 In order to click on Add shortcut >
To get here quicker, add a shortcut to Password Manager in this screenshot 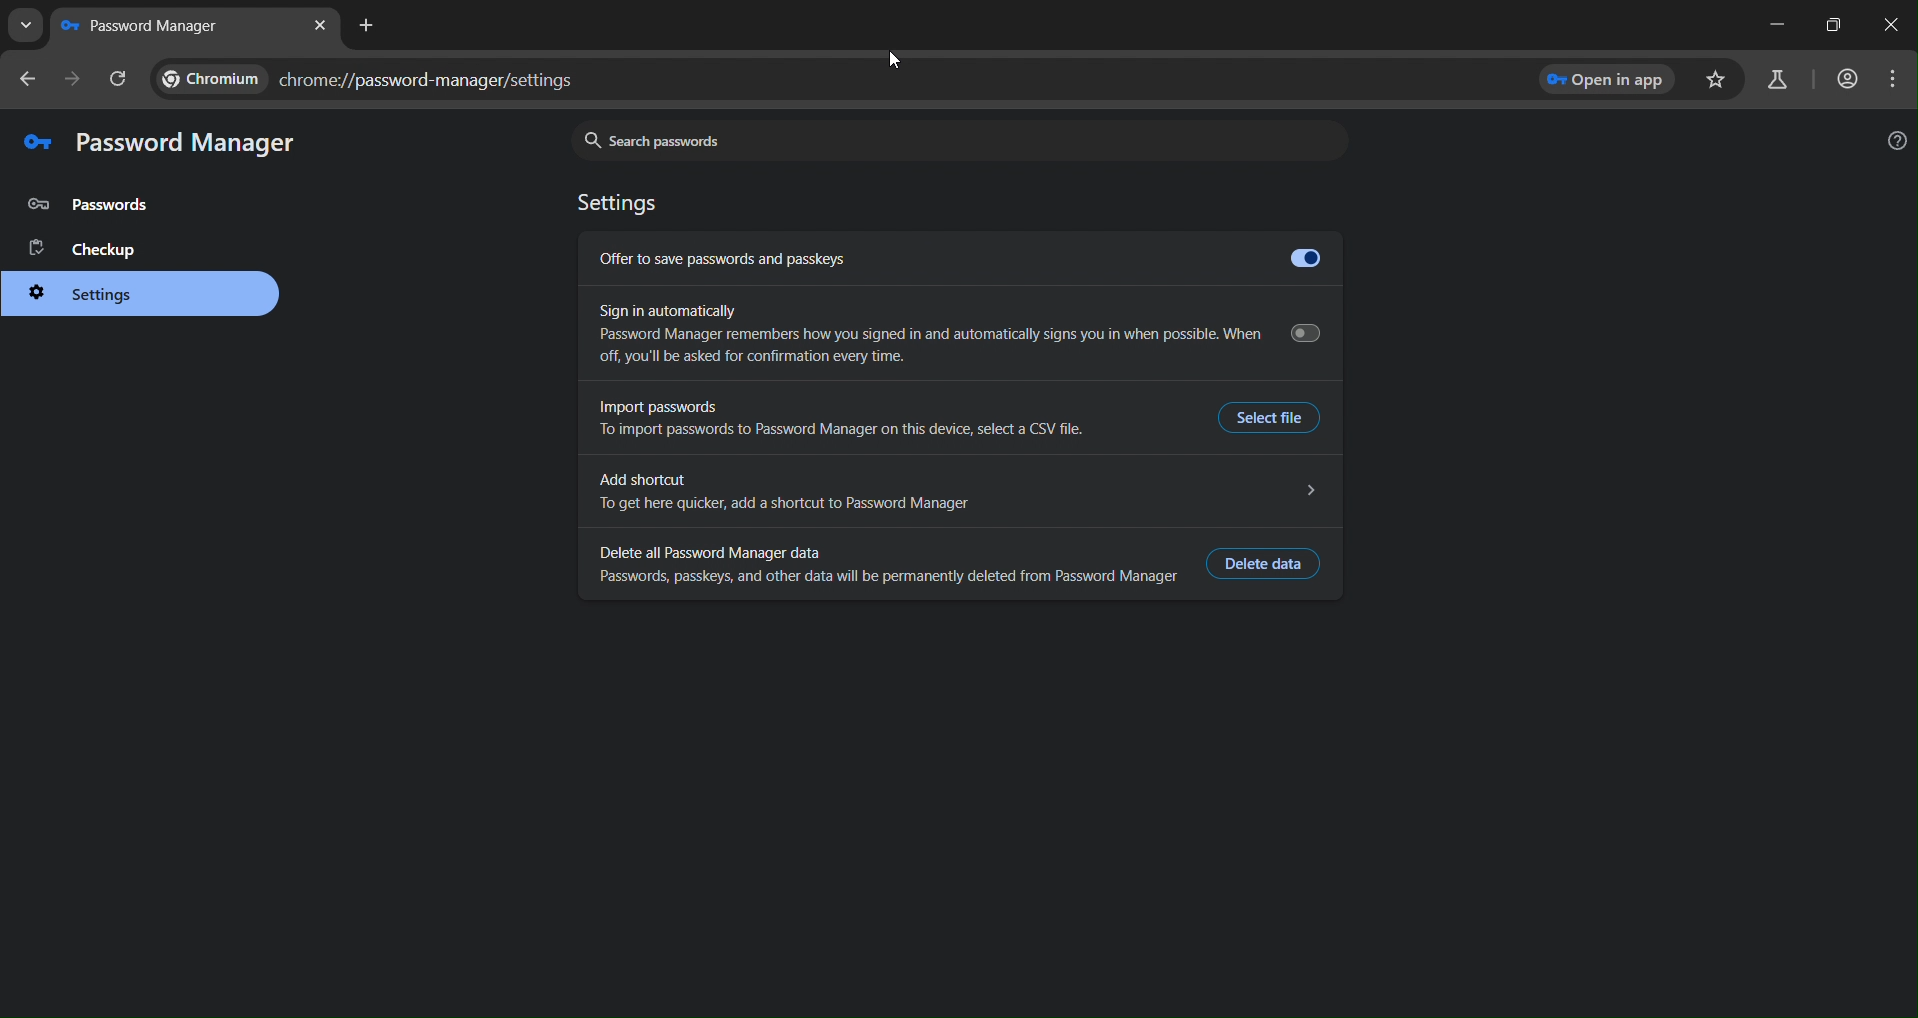, I will do `click(962, 493)`.